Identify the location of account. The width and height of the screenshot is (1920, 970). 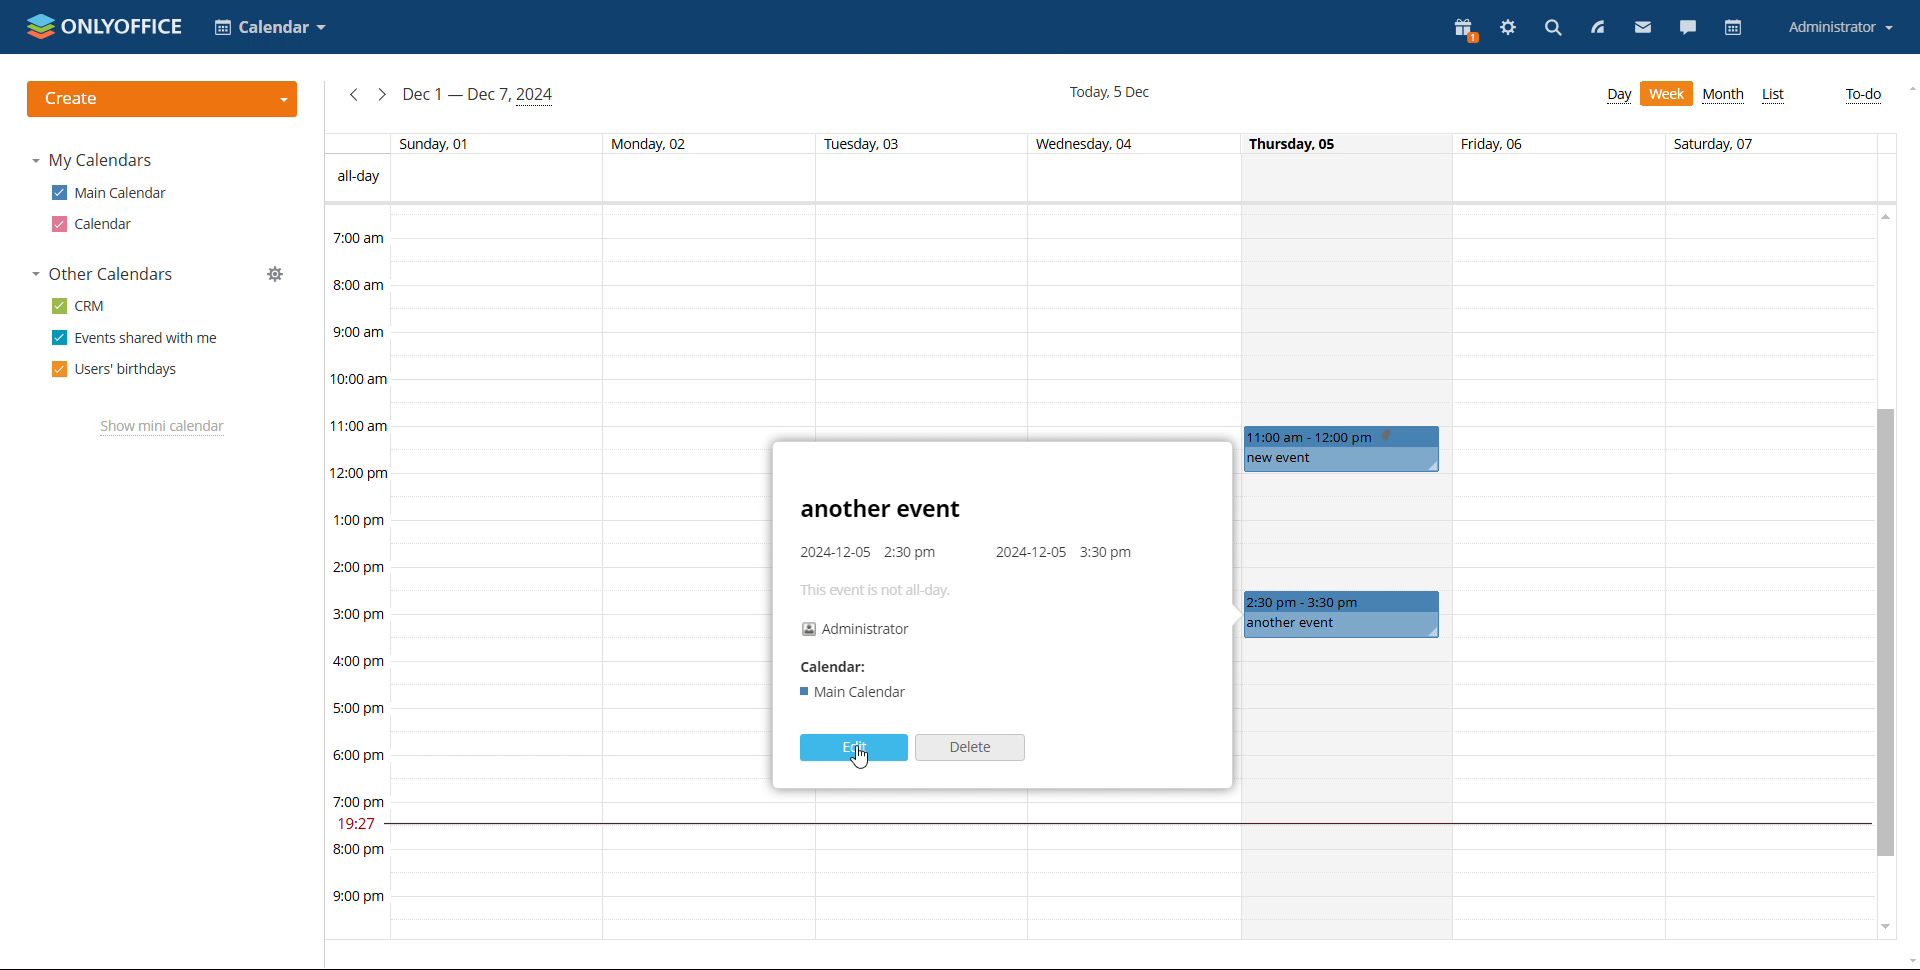
(1839, 28).